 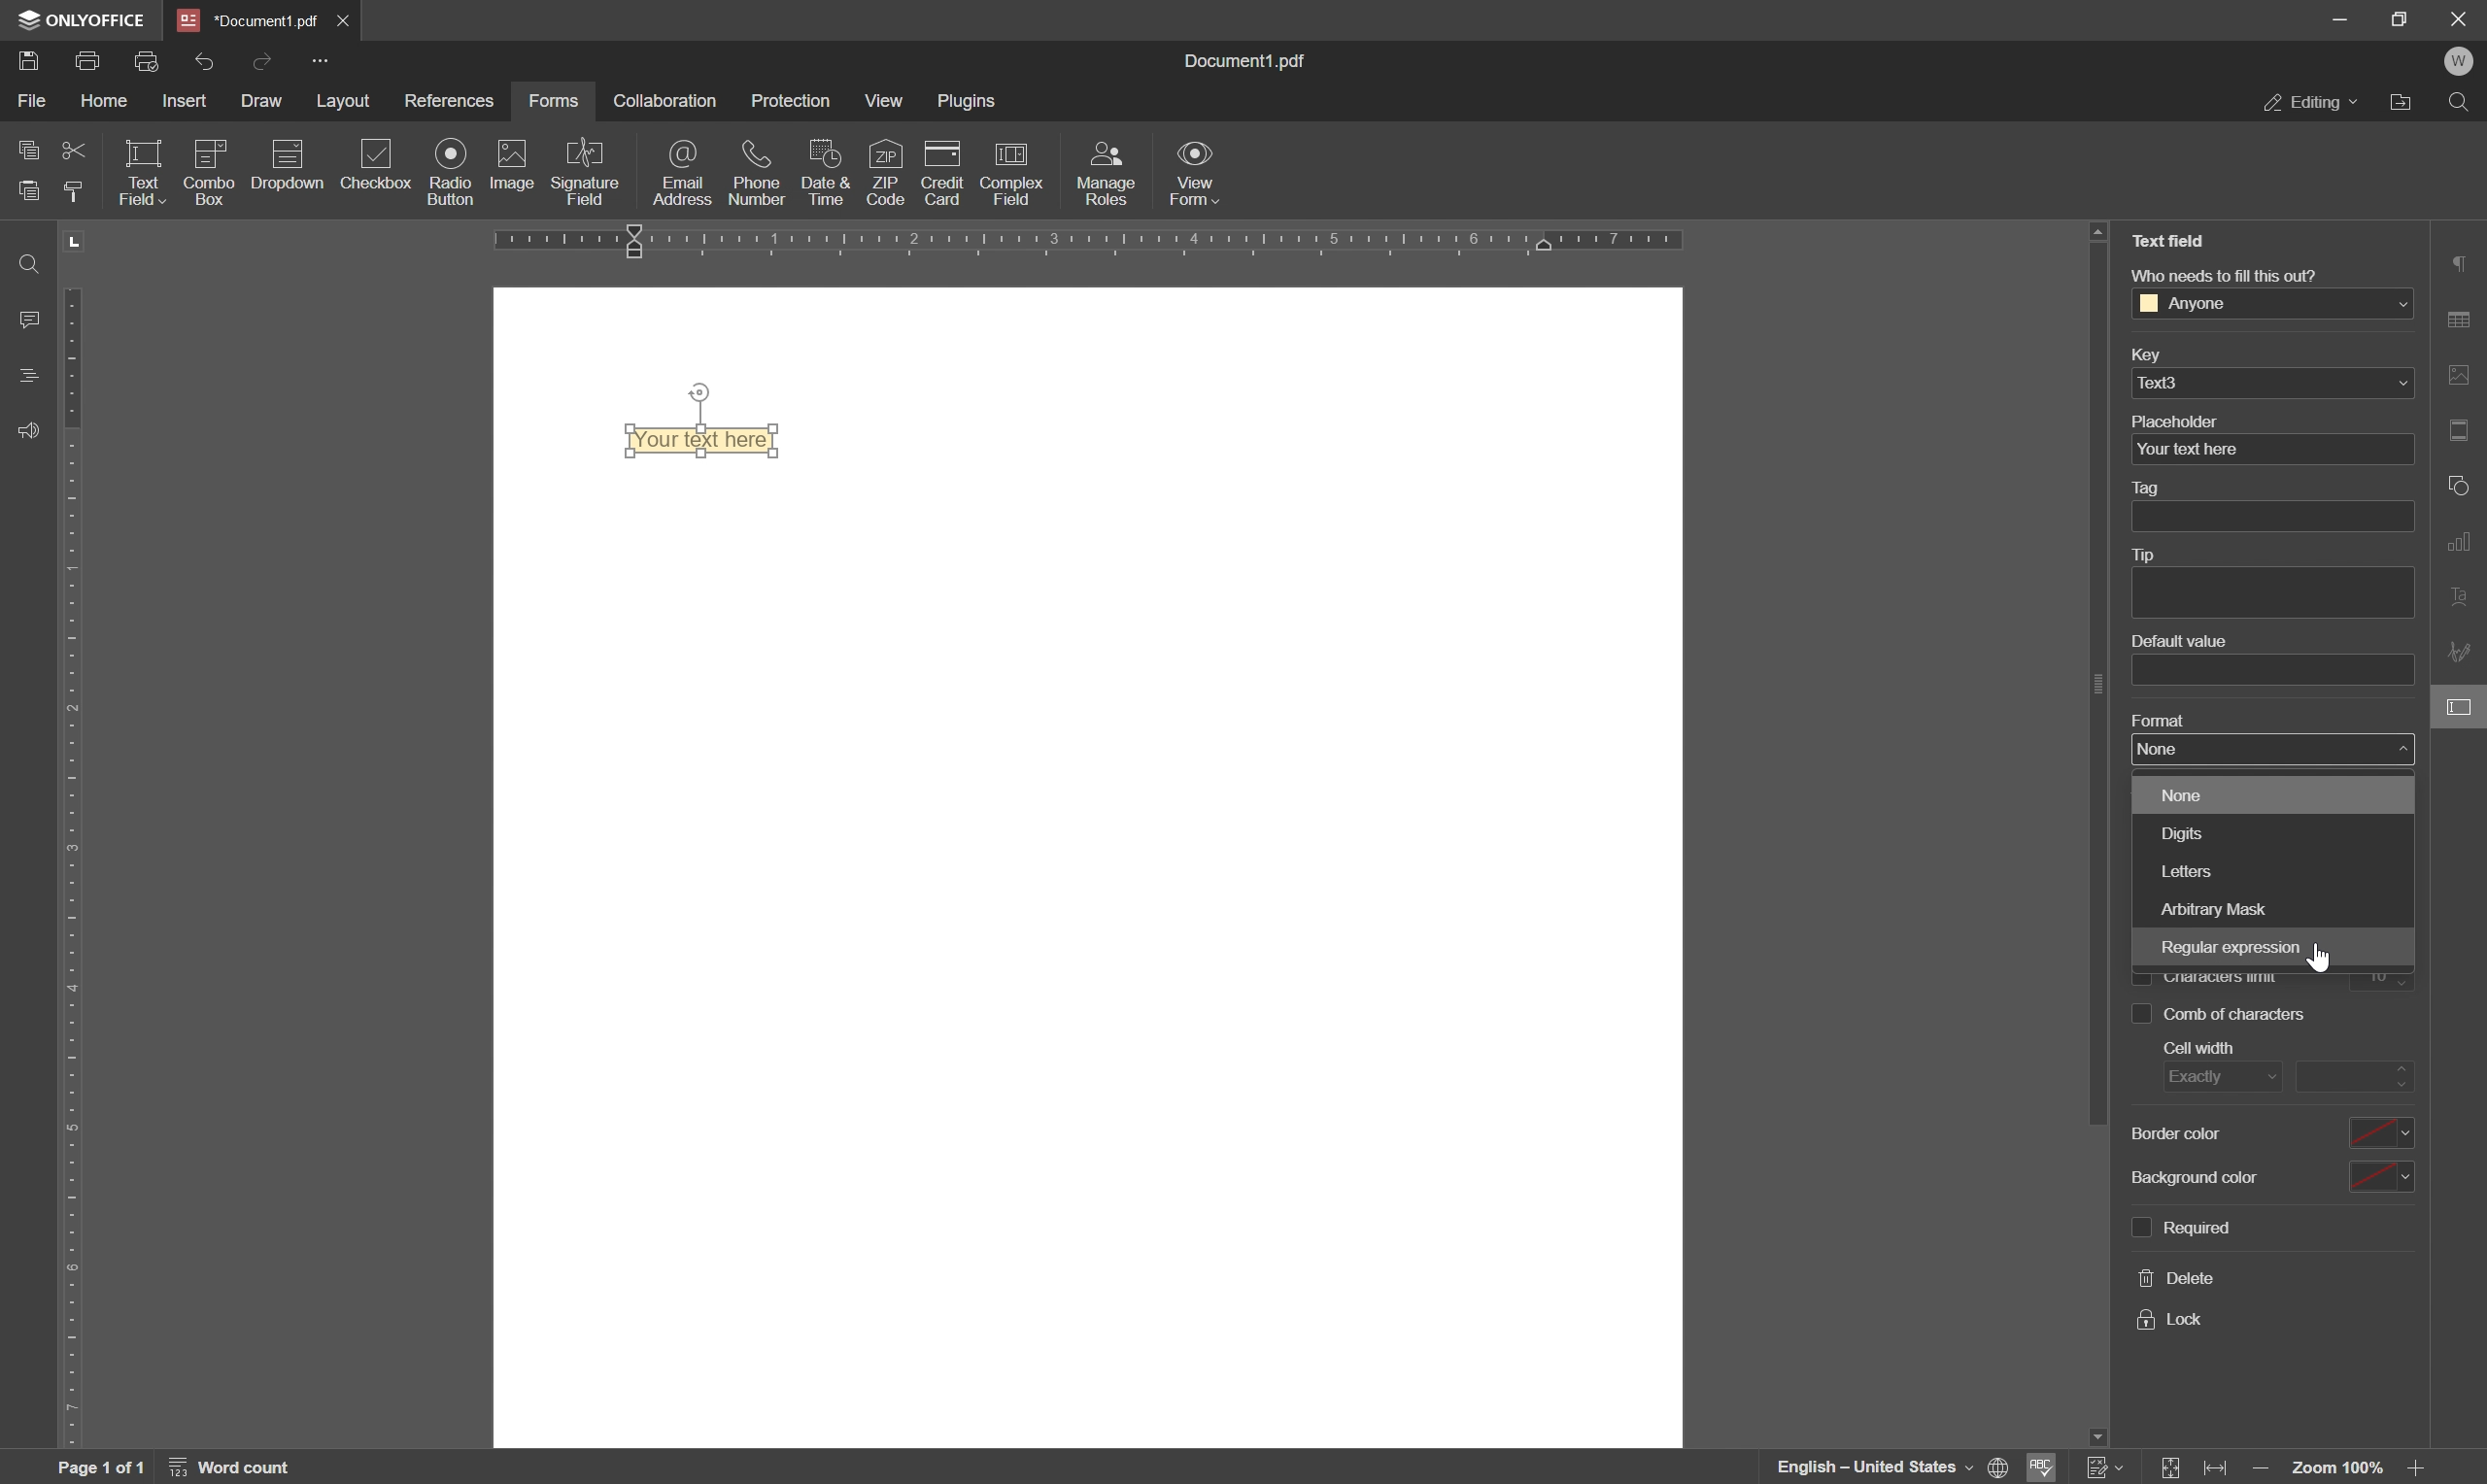 What do you see at coordinates (1010, 175) in the screenshot?
I see `complex field` at bounding box center [1010, 175].